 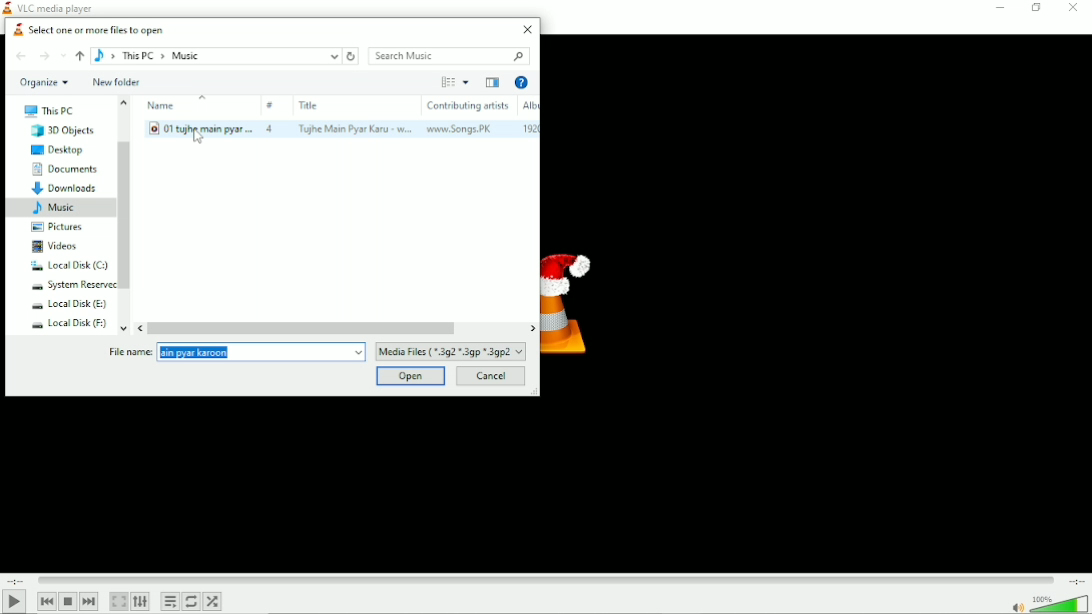 I want to click on Album, so click(x=527, y=117).